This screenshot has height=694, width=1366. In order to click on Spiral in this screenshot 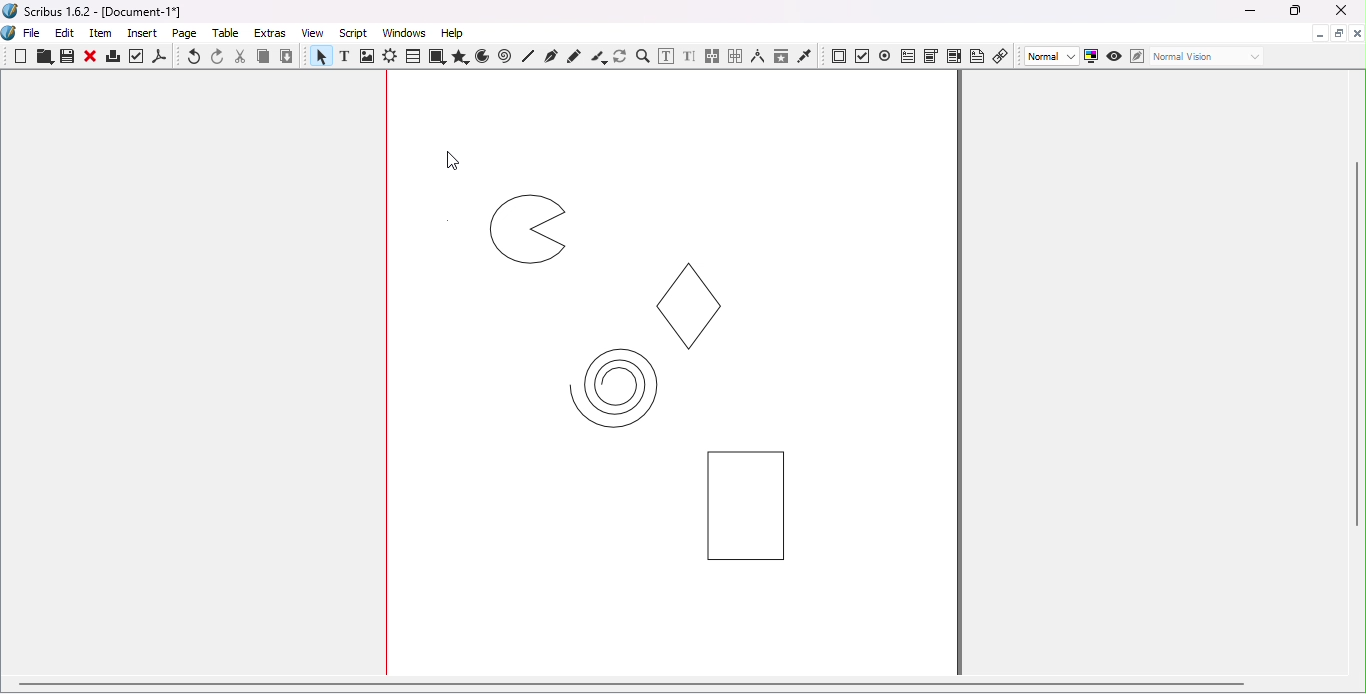, I will do `click(507, 57)`.